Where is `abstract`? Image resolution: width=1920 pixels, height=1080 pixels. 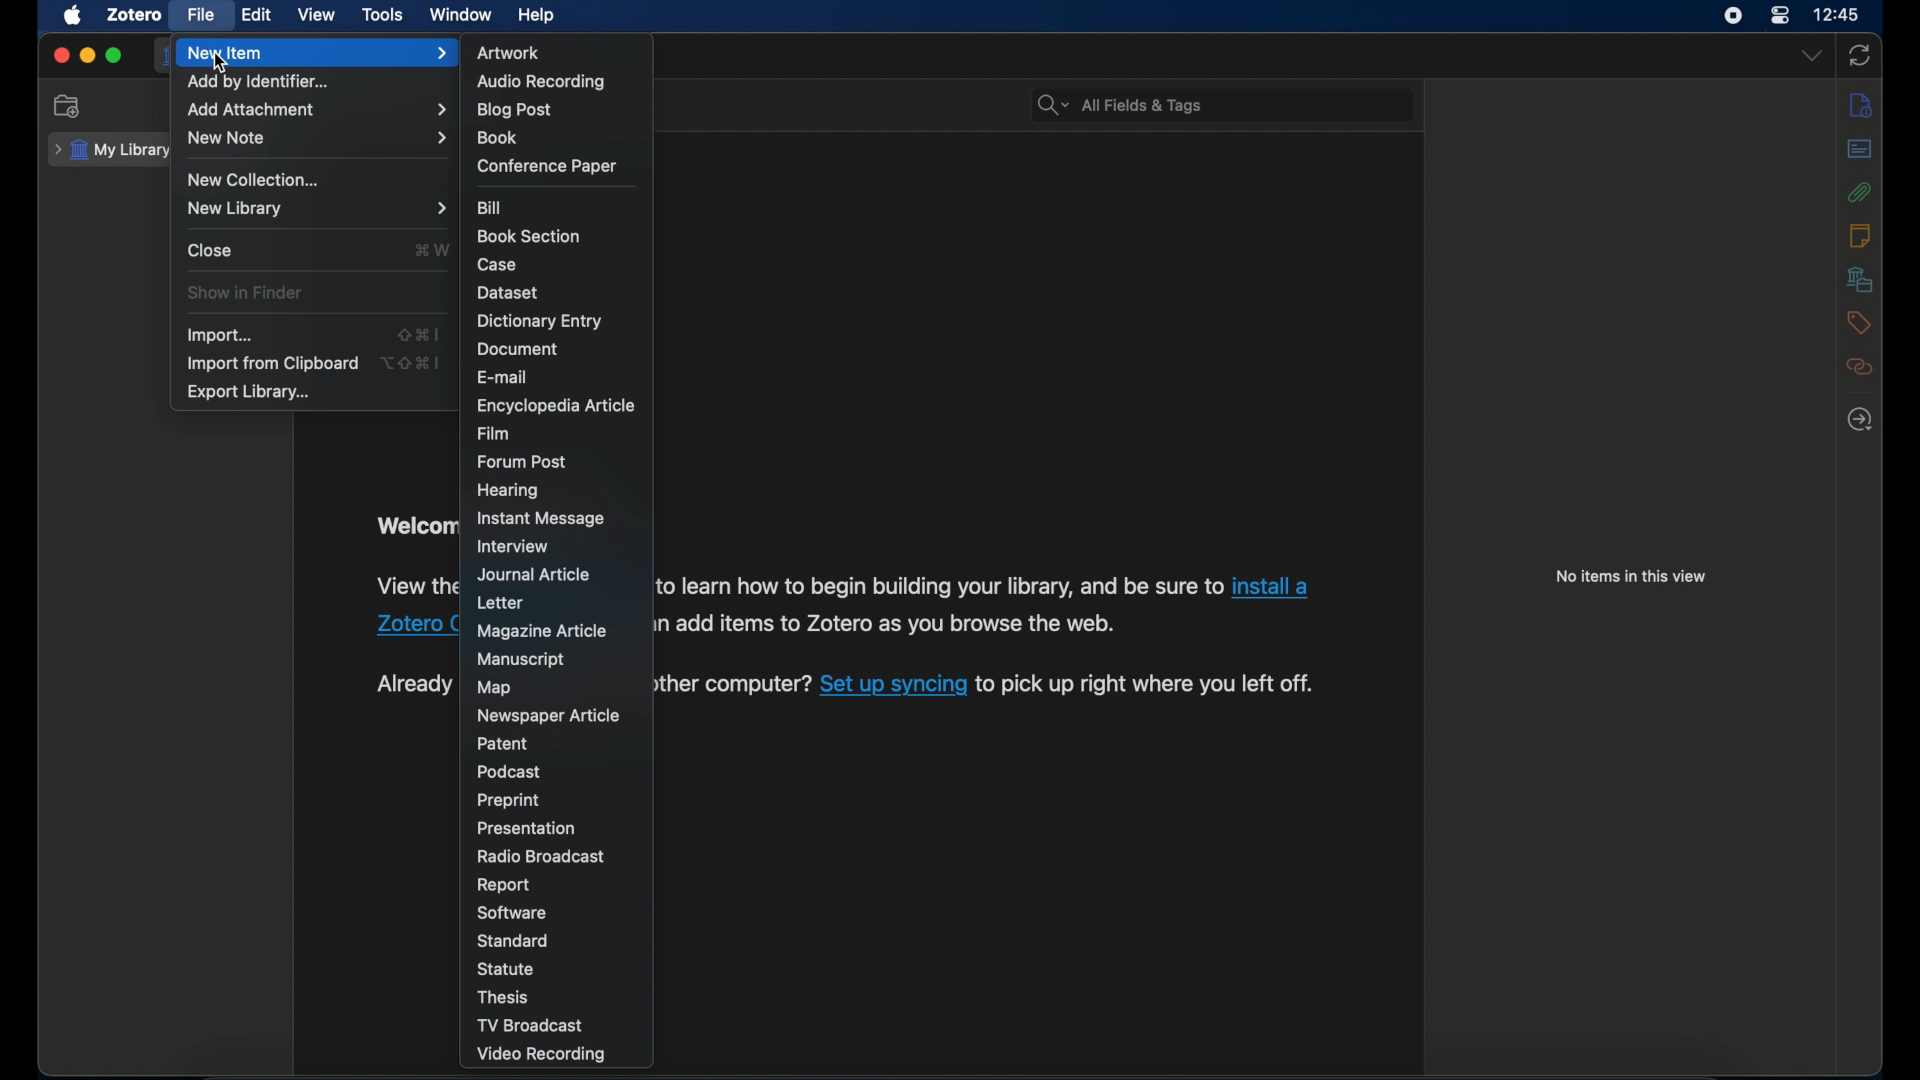 abstract is located at coordinates (1861, 148).